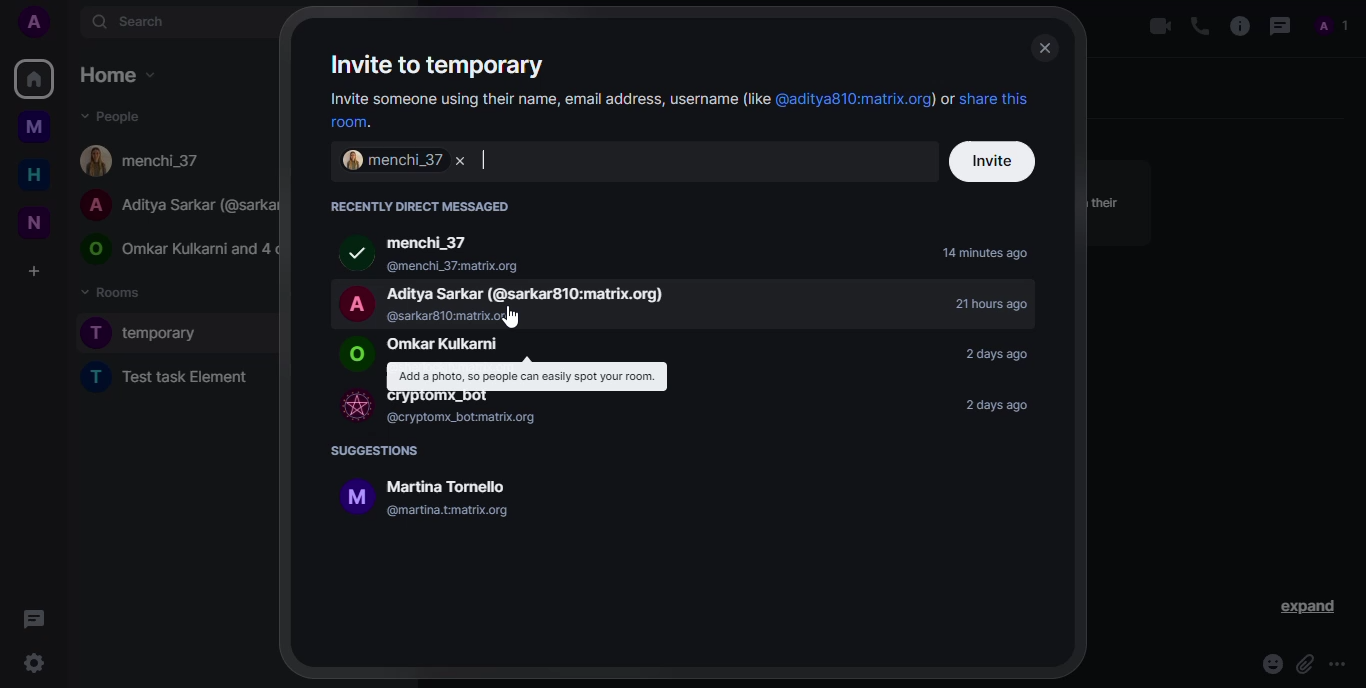 The height and width of the screenshot is (688, 1366). What do you see at coordinates (987, 254) in the screenshot?
I see `14 minutes ago` at bounding box center [987, 254].